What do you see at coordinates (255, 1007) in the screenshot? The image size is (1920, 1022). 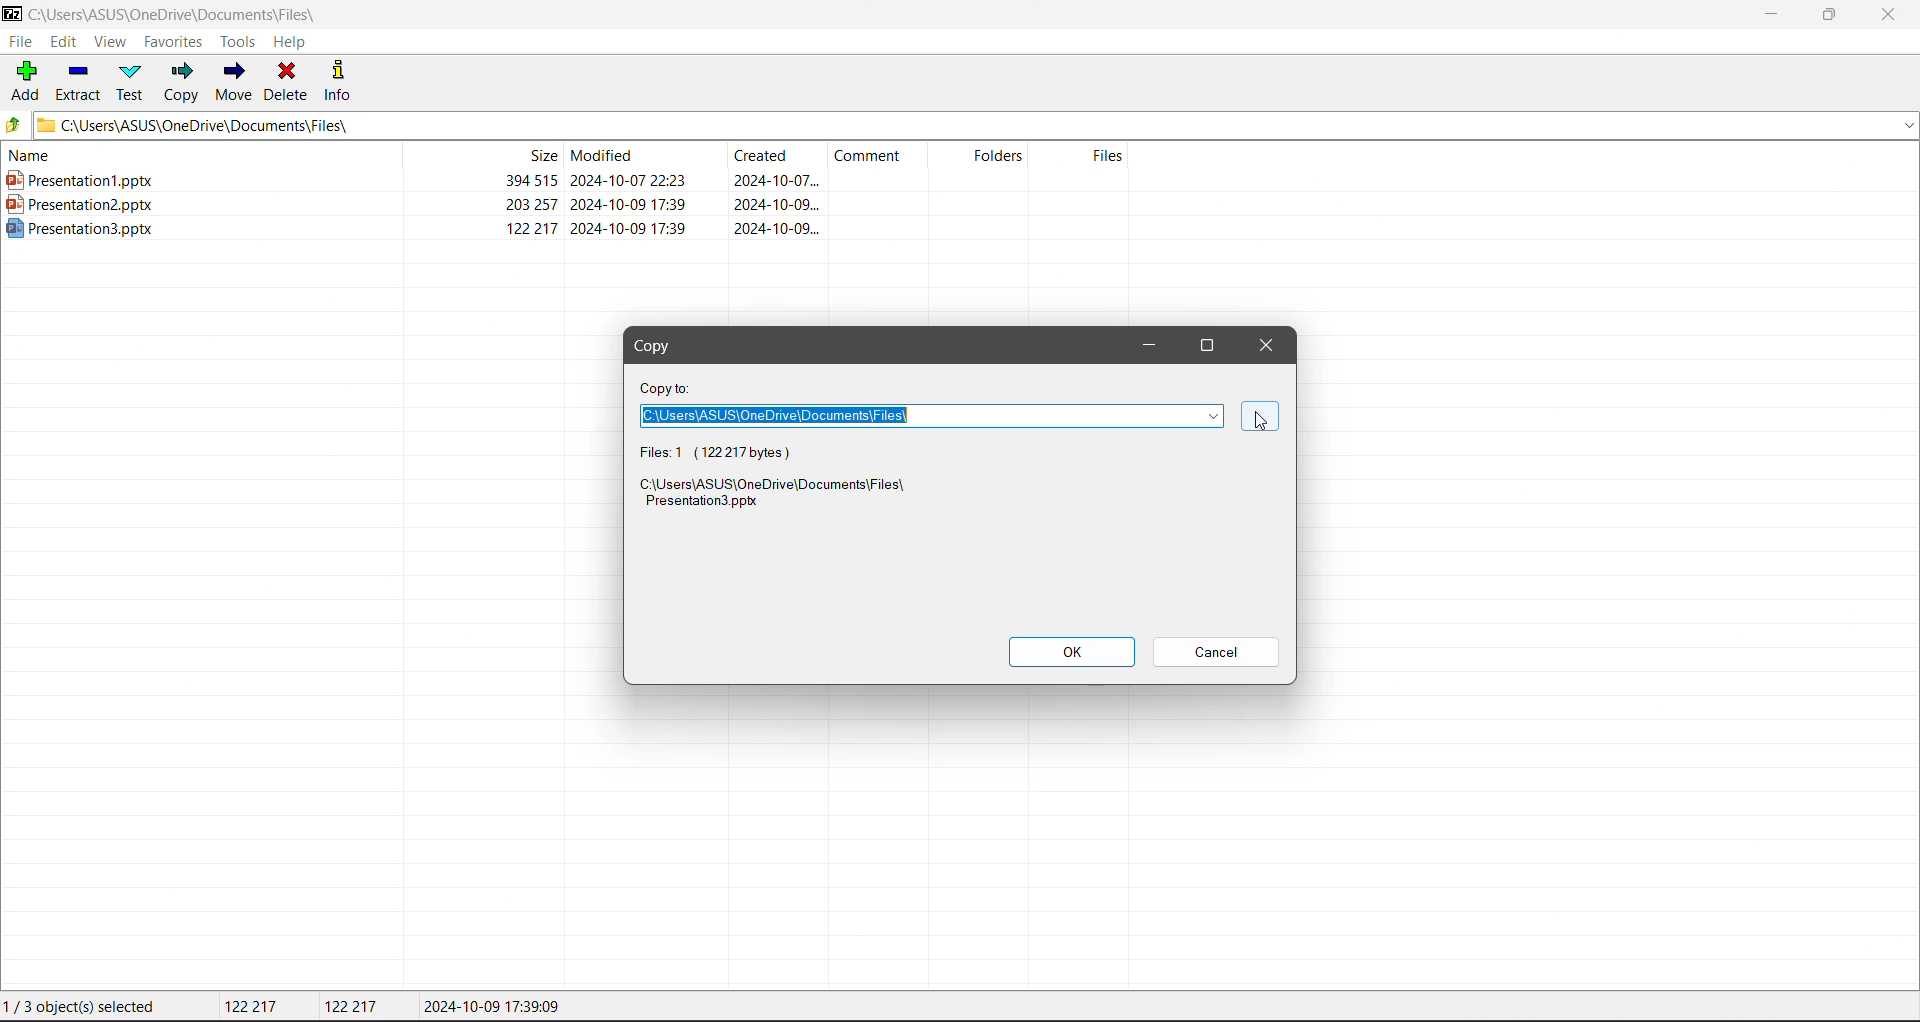 I see `Total Size of selected file(s)` at bounding box center [255, 1007].